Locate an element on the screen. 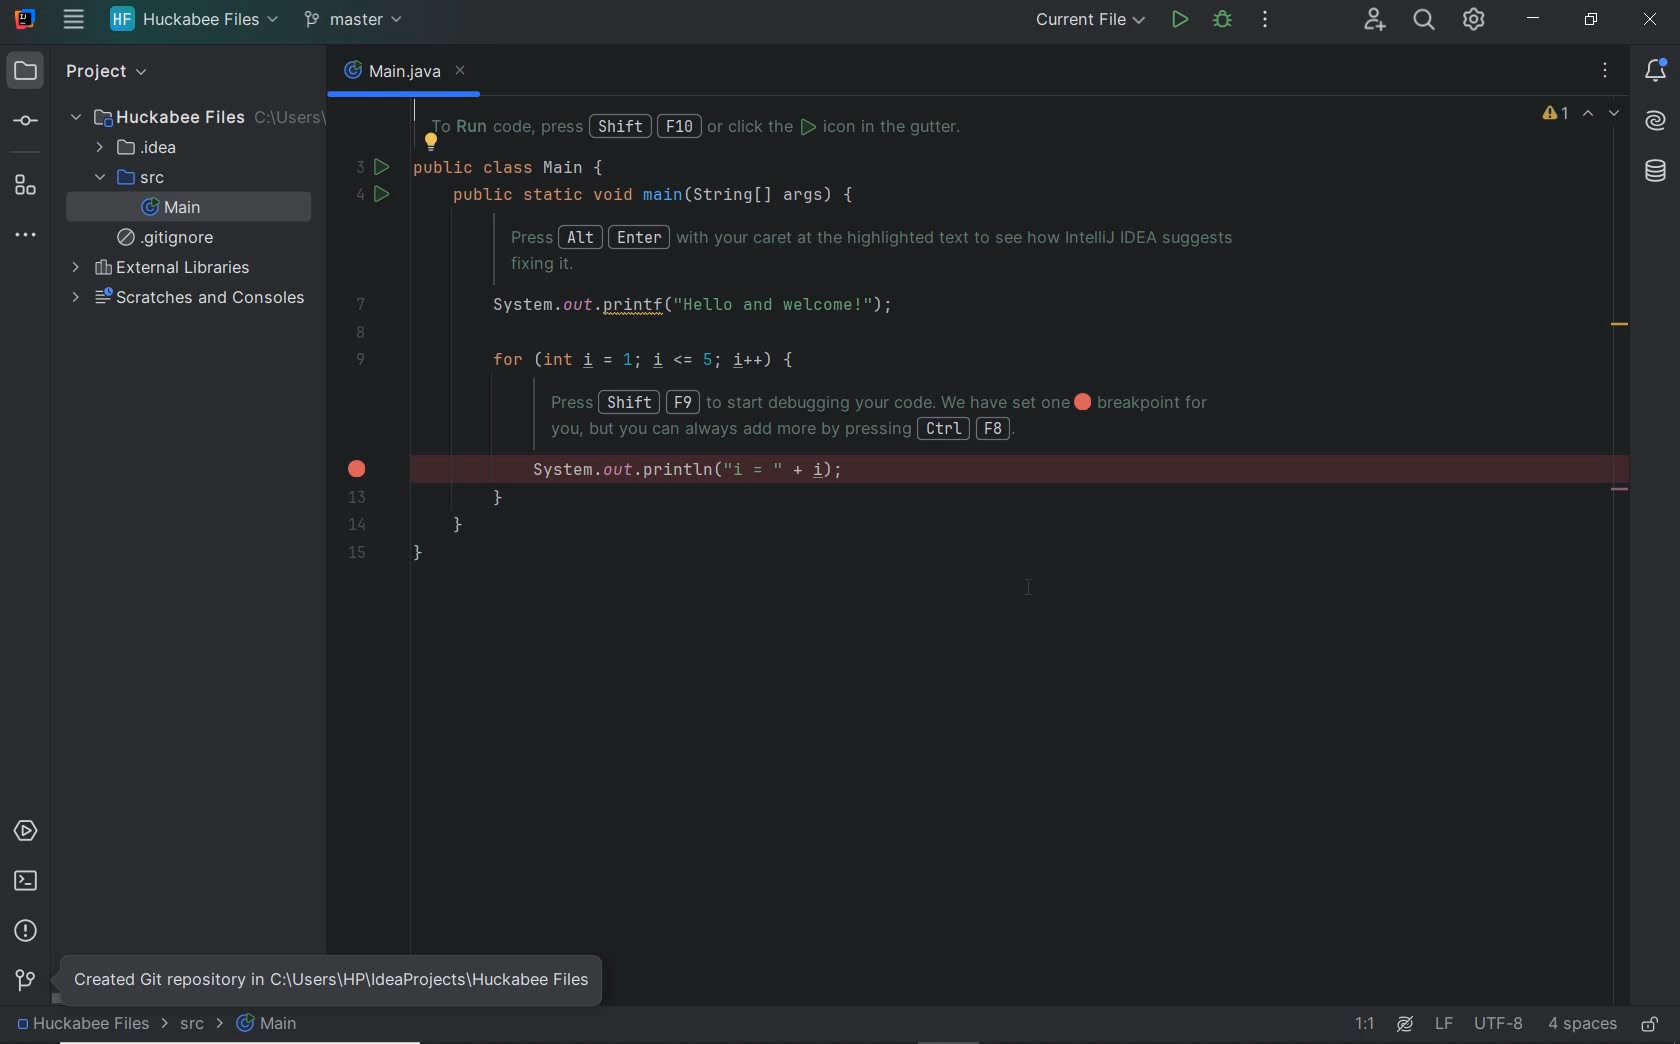 This screenshot has height=1044, width=1680. src is located at coordinates (201, 1026).